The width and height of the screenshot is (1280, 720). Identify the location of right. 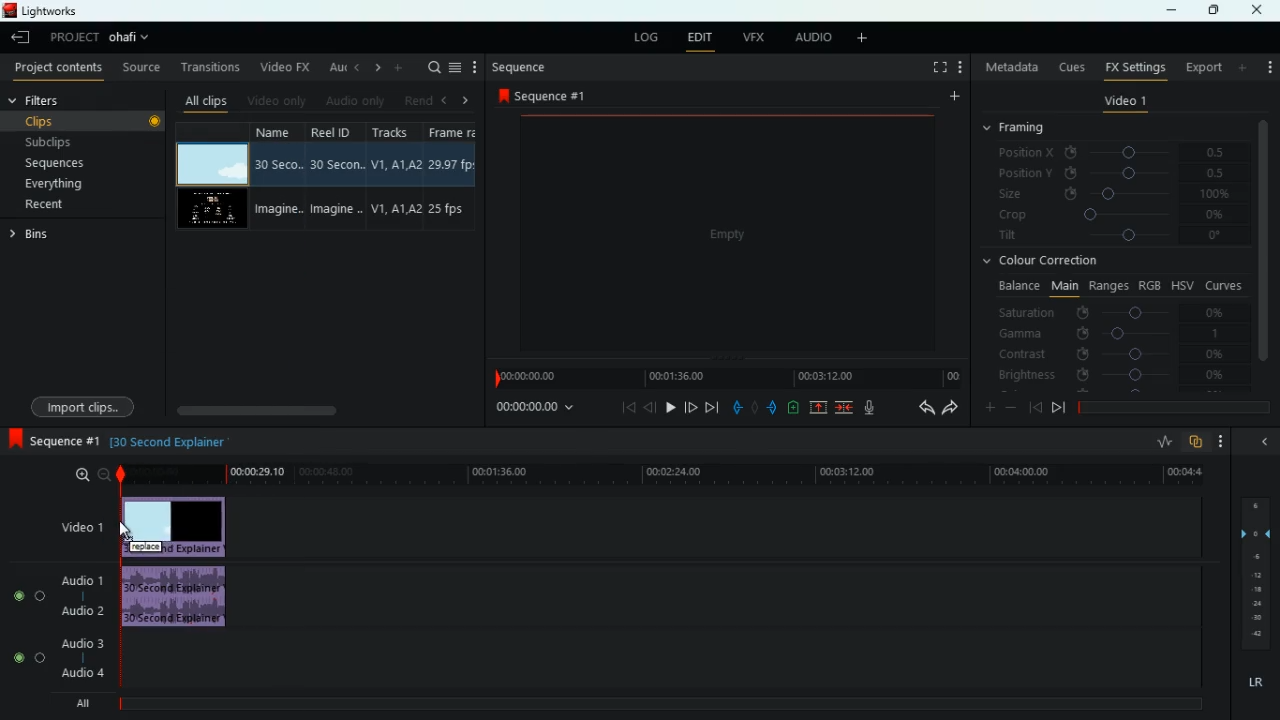
(465, 100).